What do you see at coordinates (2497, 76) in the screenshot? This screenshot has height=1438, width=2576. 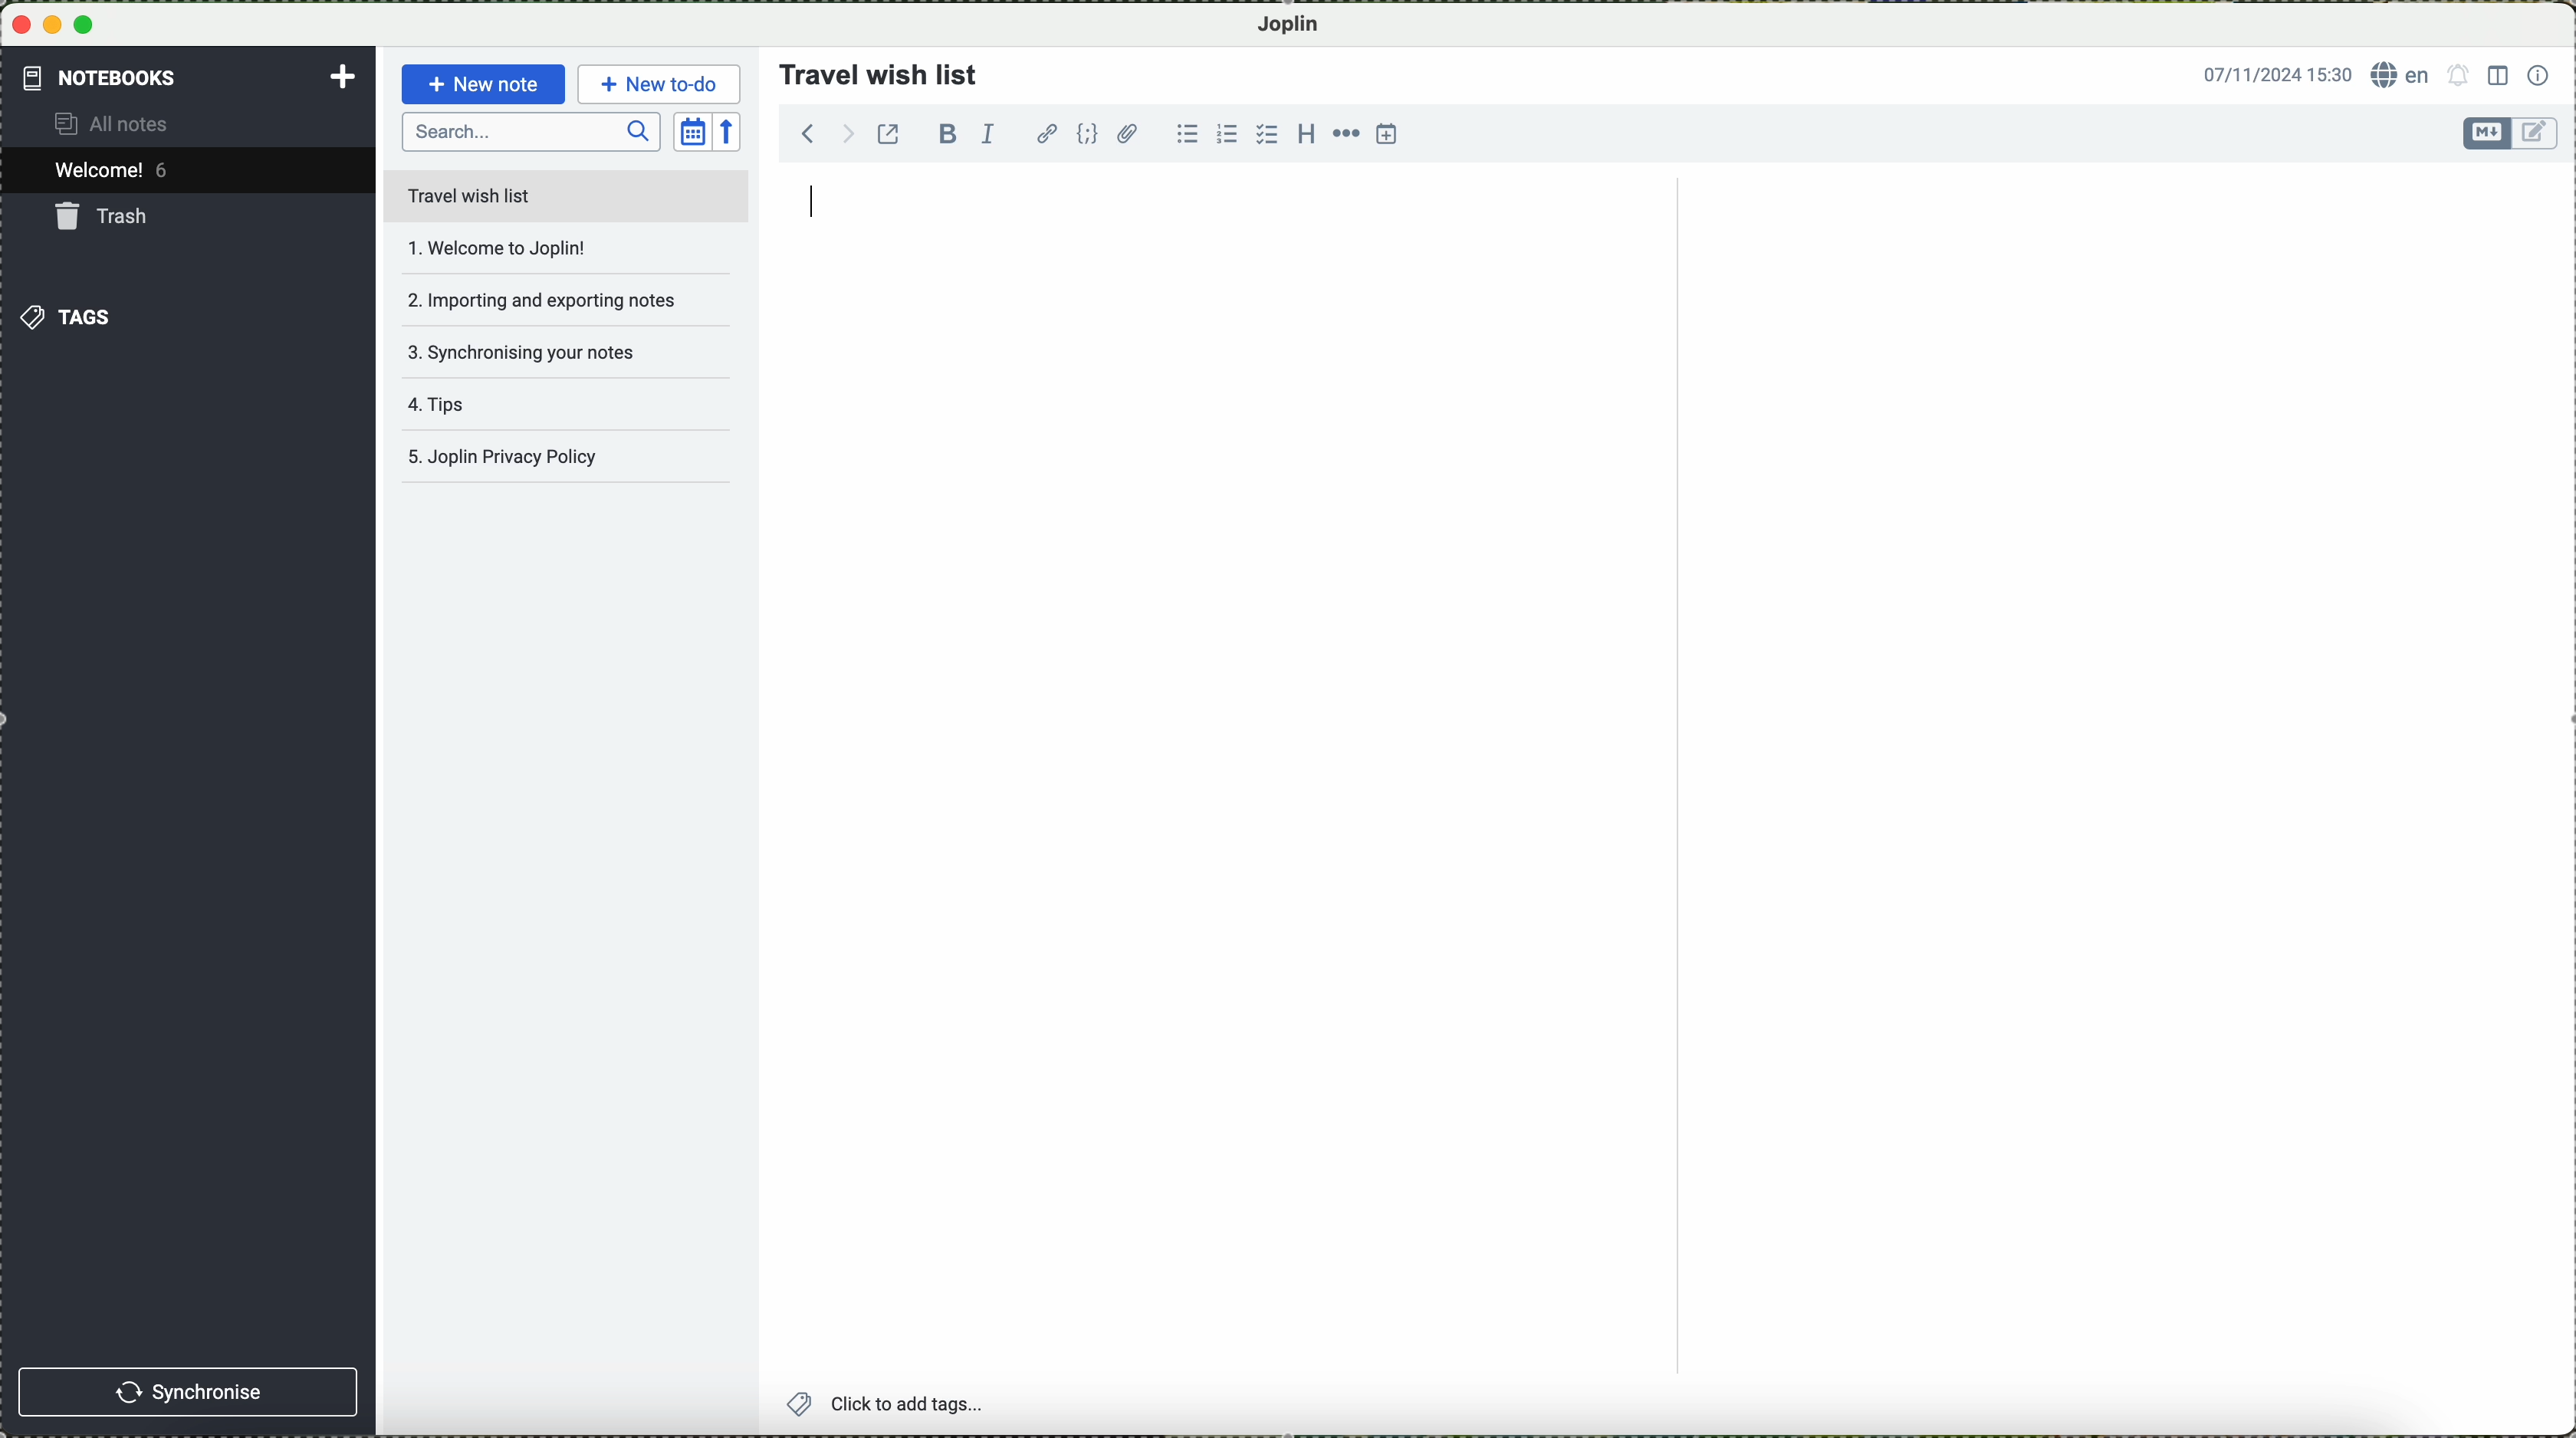 I see `toggle editor layout` at bounding box center [2497, 76].